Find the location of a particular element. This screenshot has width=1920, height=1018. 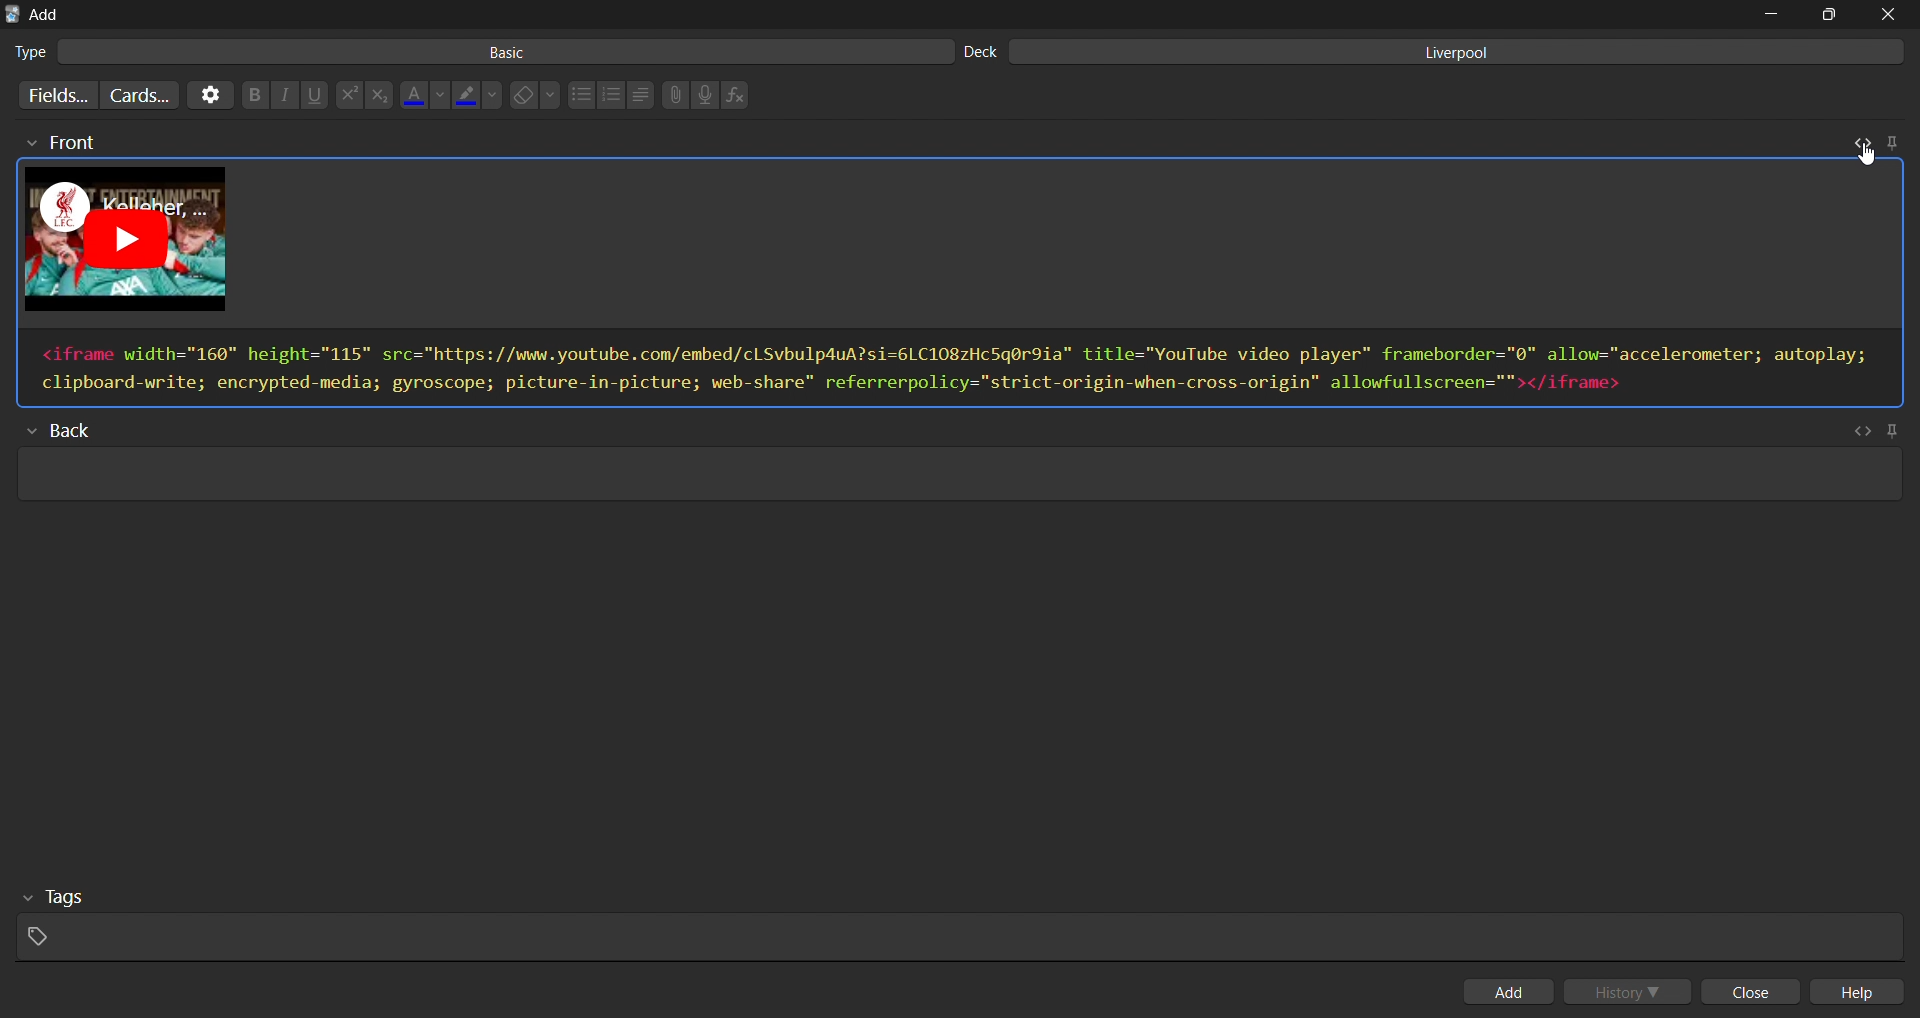

ordered list is located at coordinates (611, 95).